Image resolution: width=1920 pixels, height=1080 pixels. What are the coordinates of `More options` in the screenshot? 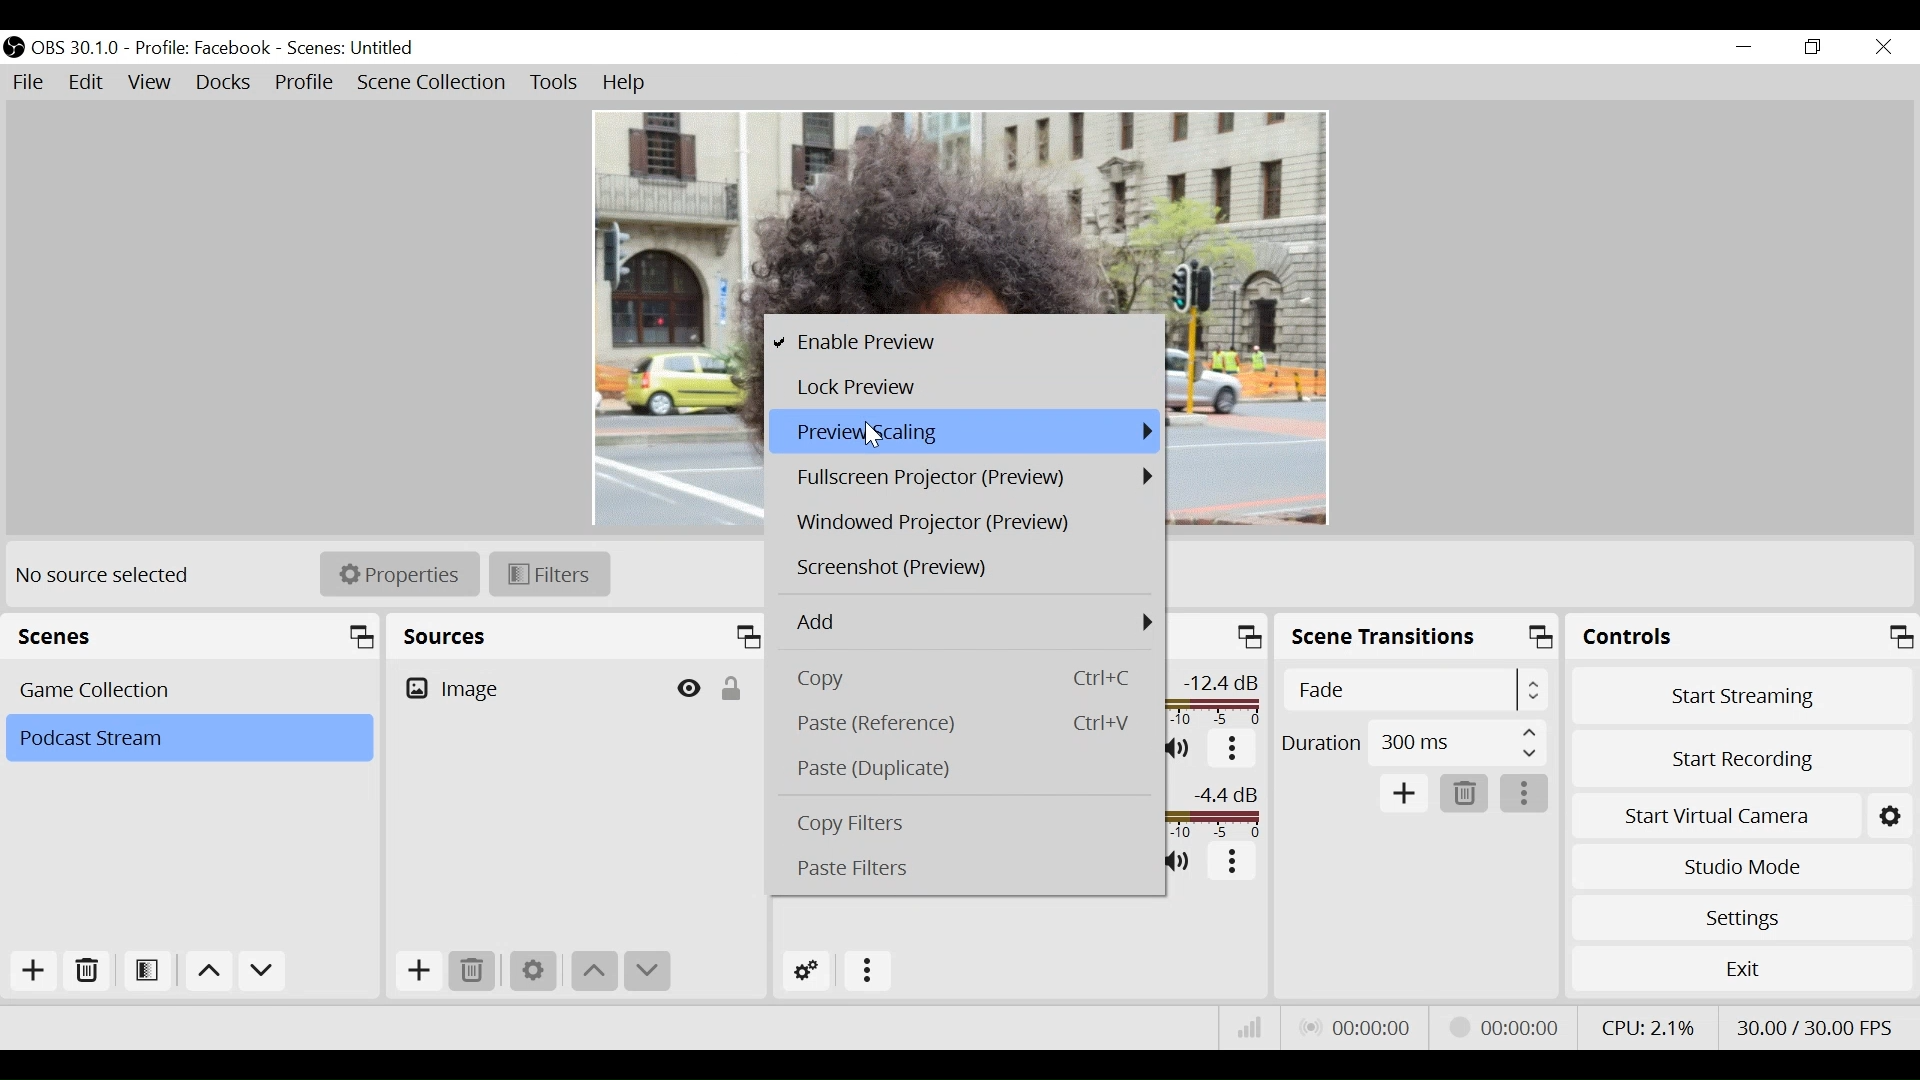 It's located at (1527, 793).